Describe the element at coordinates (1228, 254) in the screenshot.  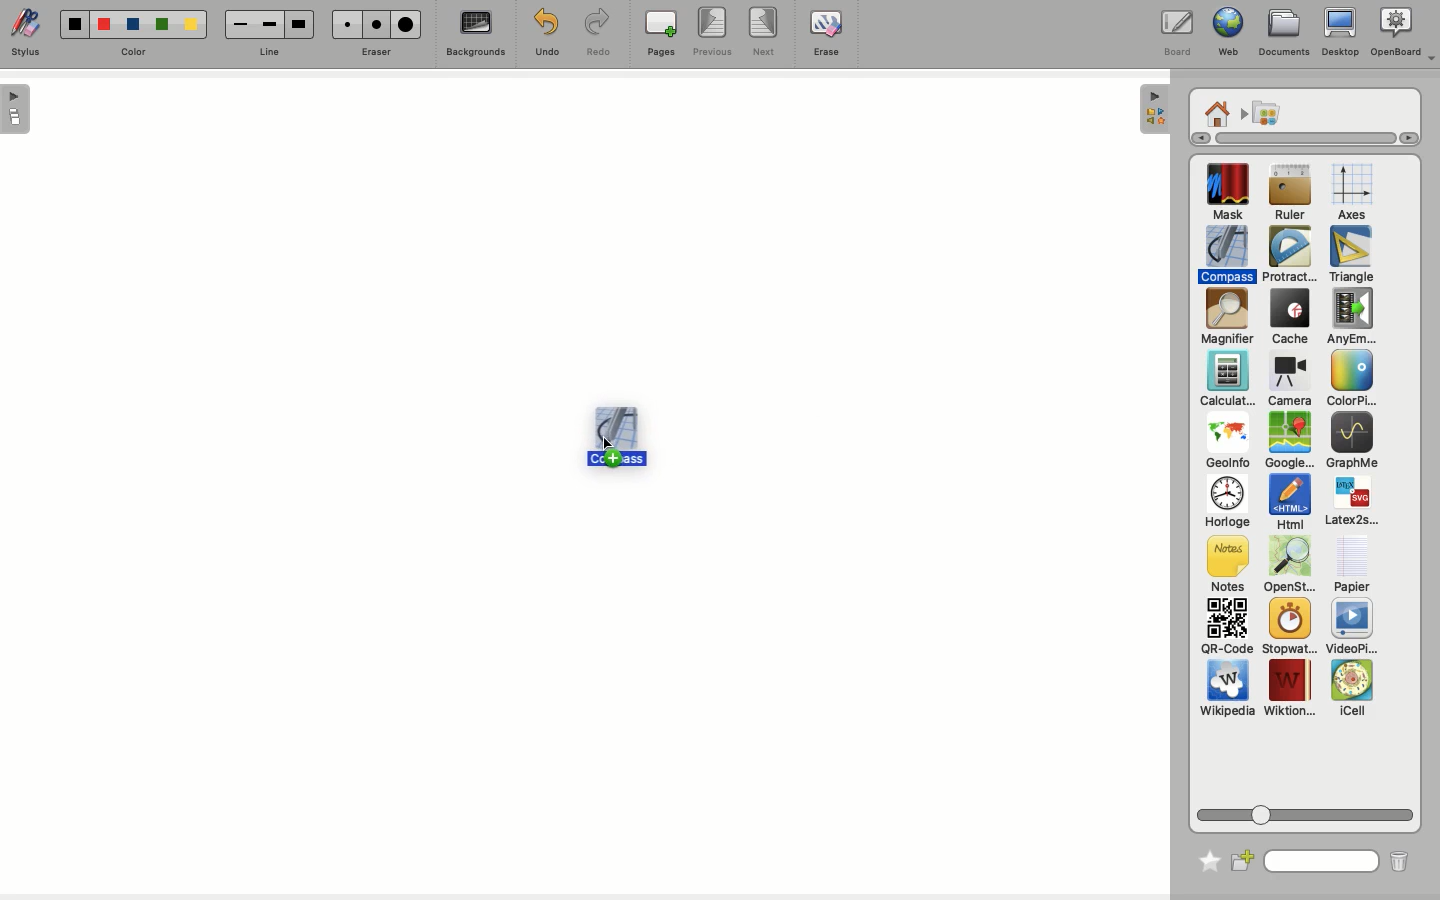
I see `Compass` at that location.